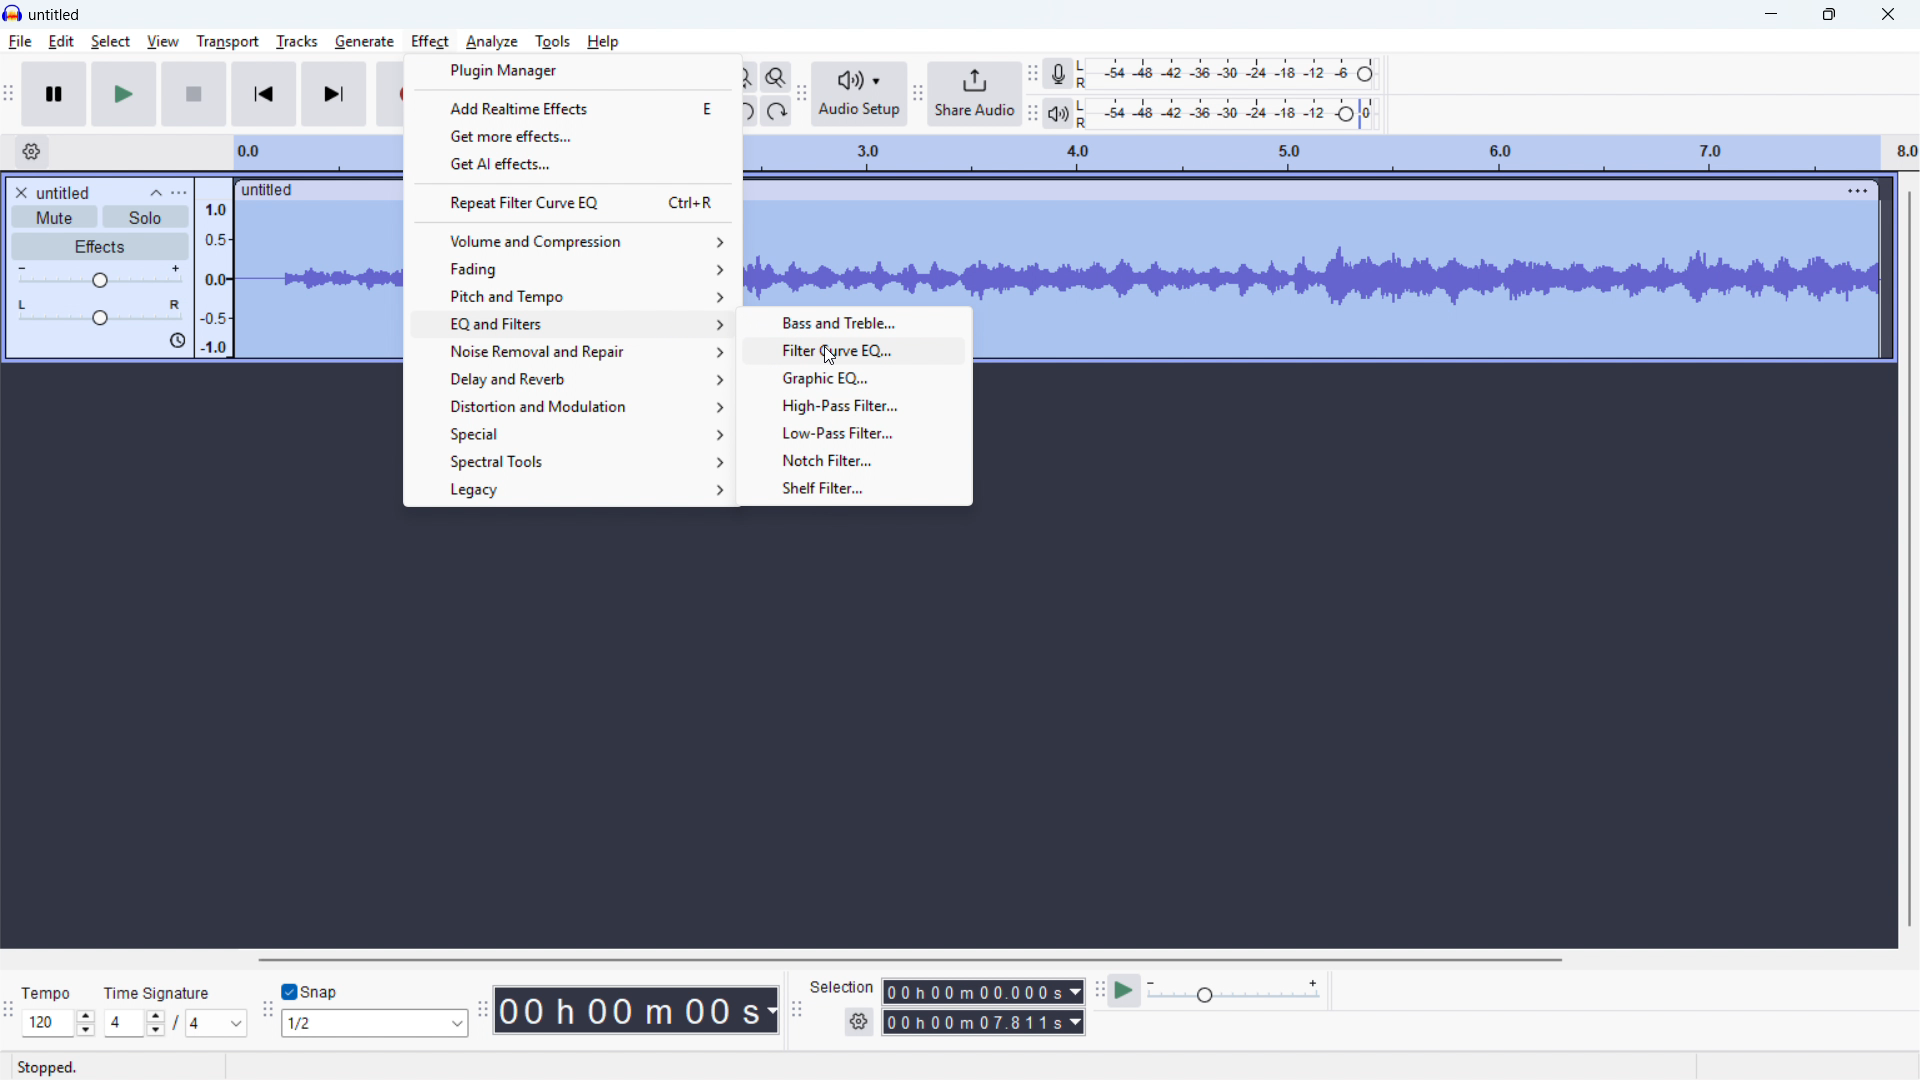 The height and width of the screenshot is (1080, 1920). Describe the element at coordinates (639, 1010) in the screenshot. I see `Timestamp ` at that location.